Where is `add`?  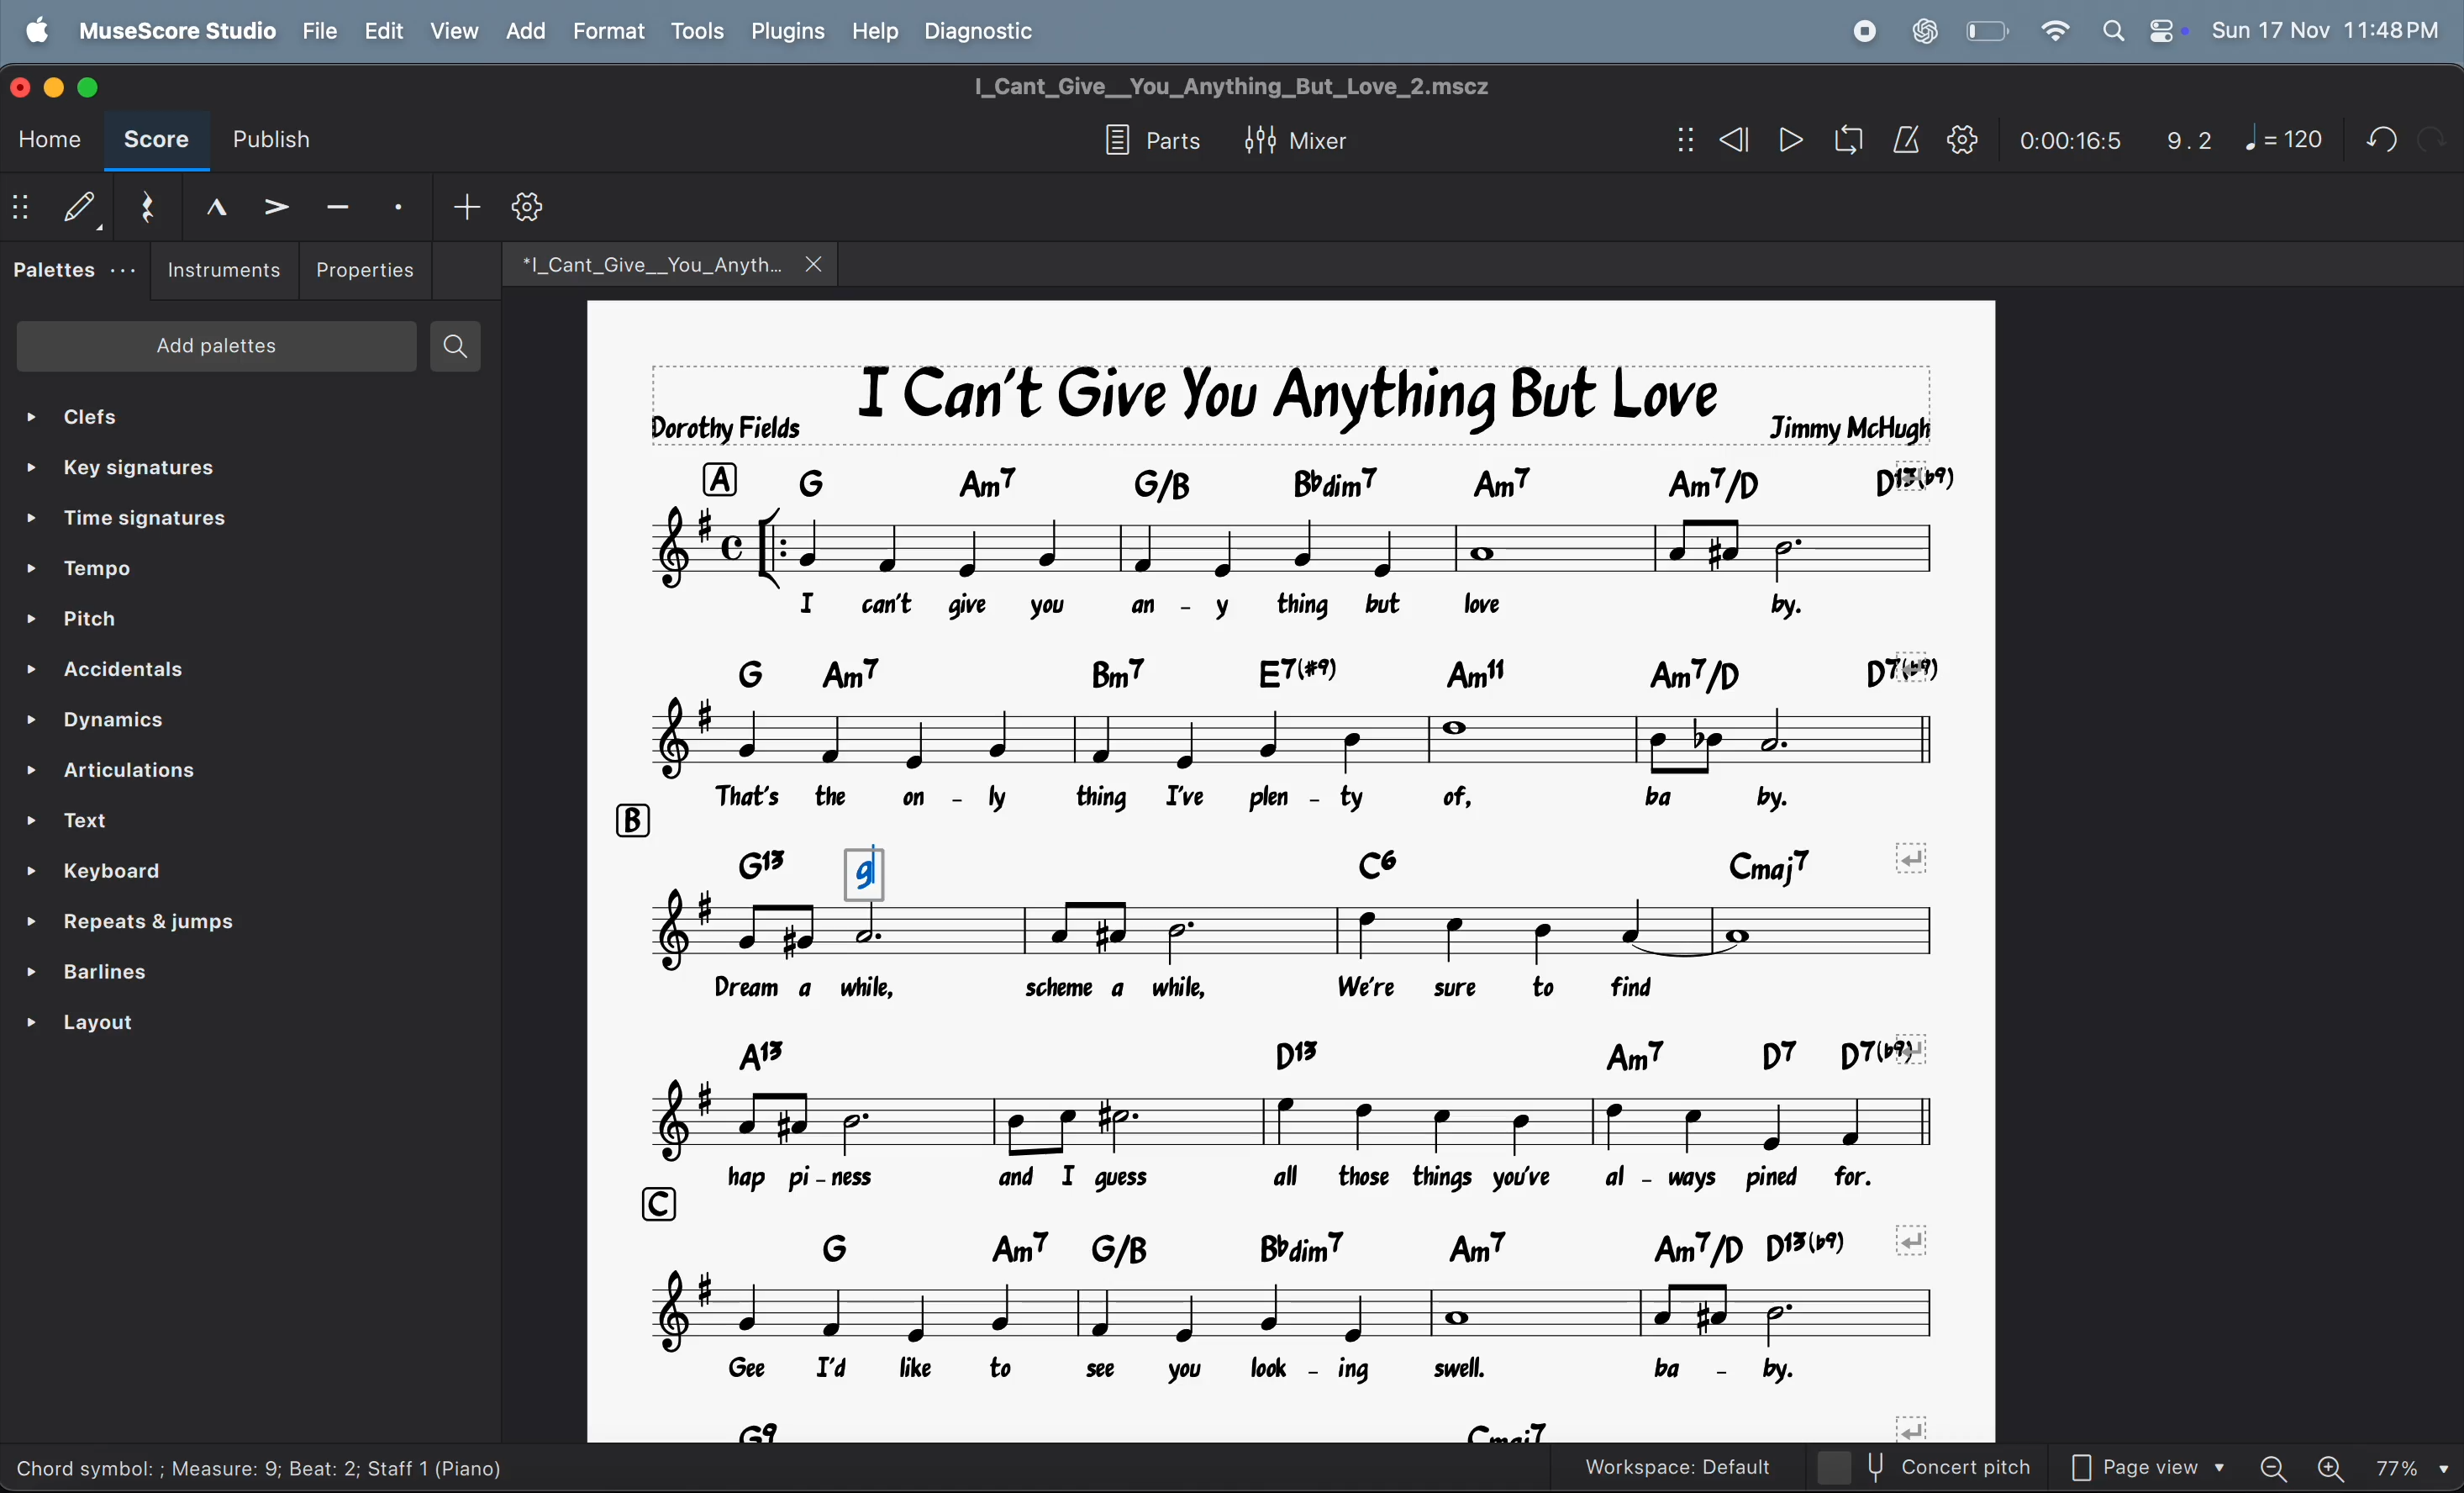
add is located at coordinates (526, 32).